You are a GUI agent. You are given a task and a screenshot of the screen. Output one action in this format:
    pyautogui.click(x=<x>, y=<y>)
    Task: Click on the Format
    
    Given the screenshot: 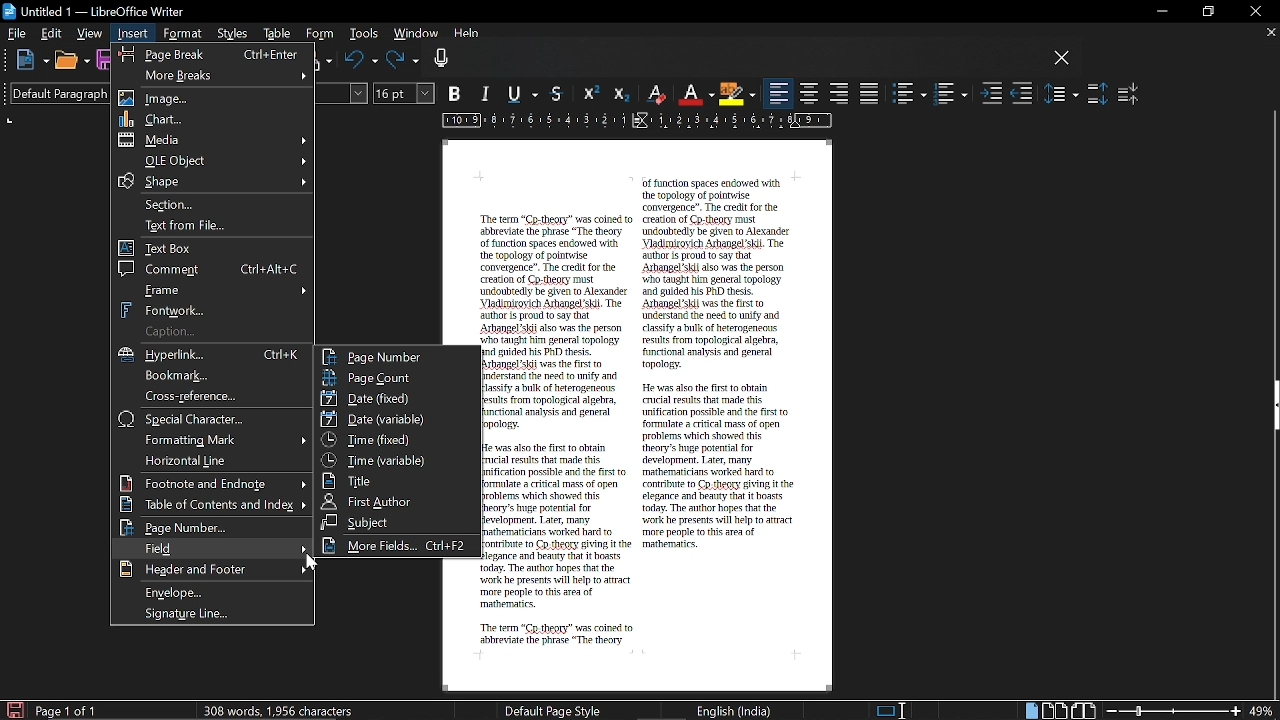 What is the action you would take?
    pyautogui.click(x=182, y=34)
    